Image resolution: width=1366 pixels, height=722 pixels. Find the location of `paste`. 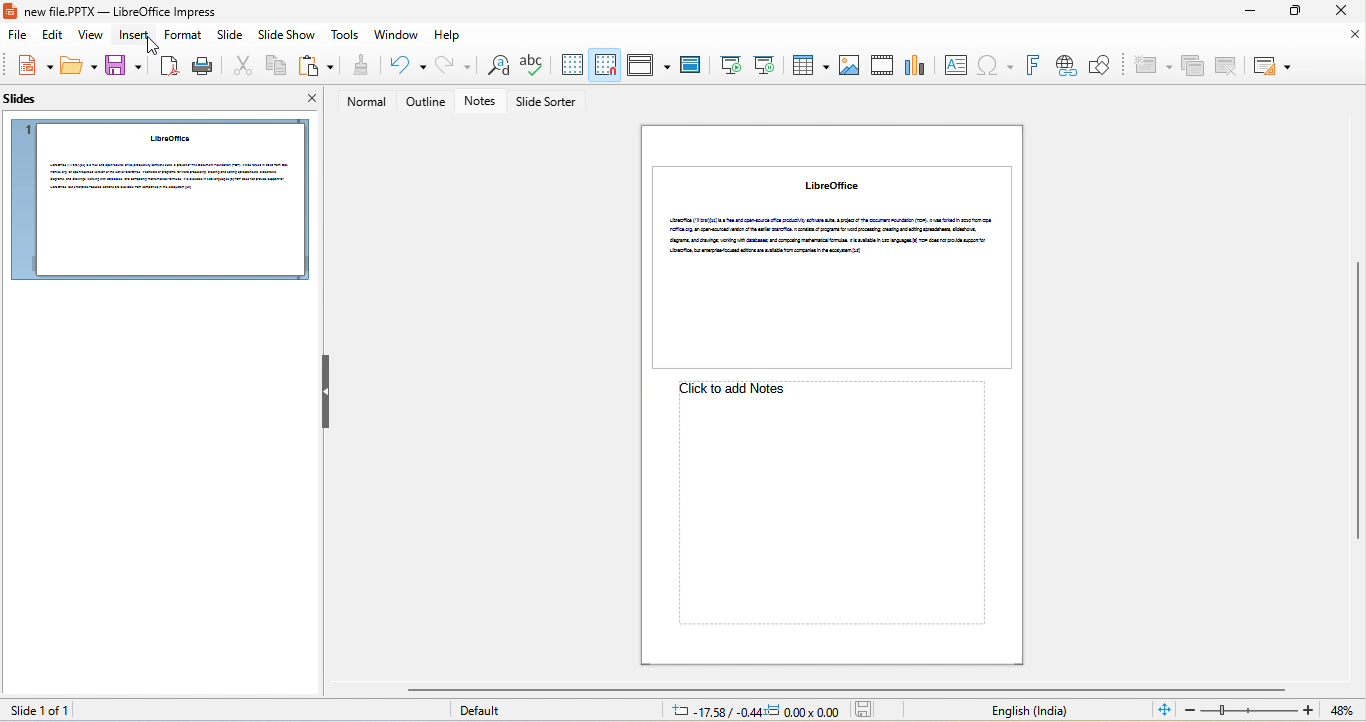

paste is located at coordinates (316, 66).